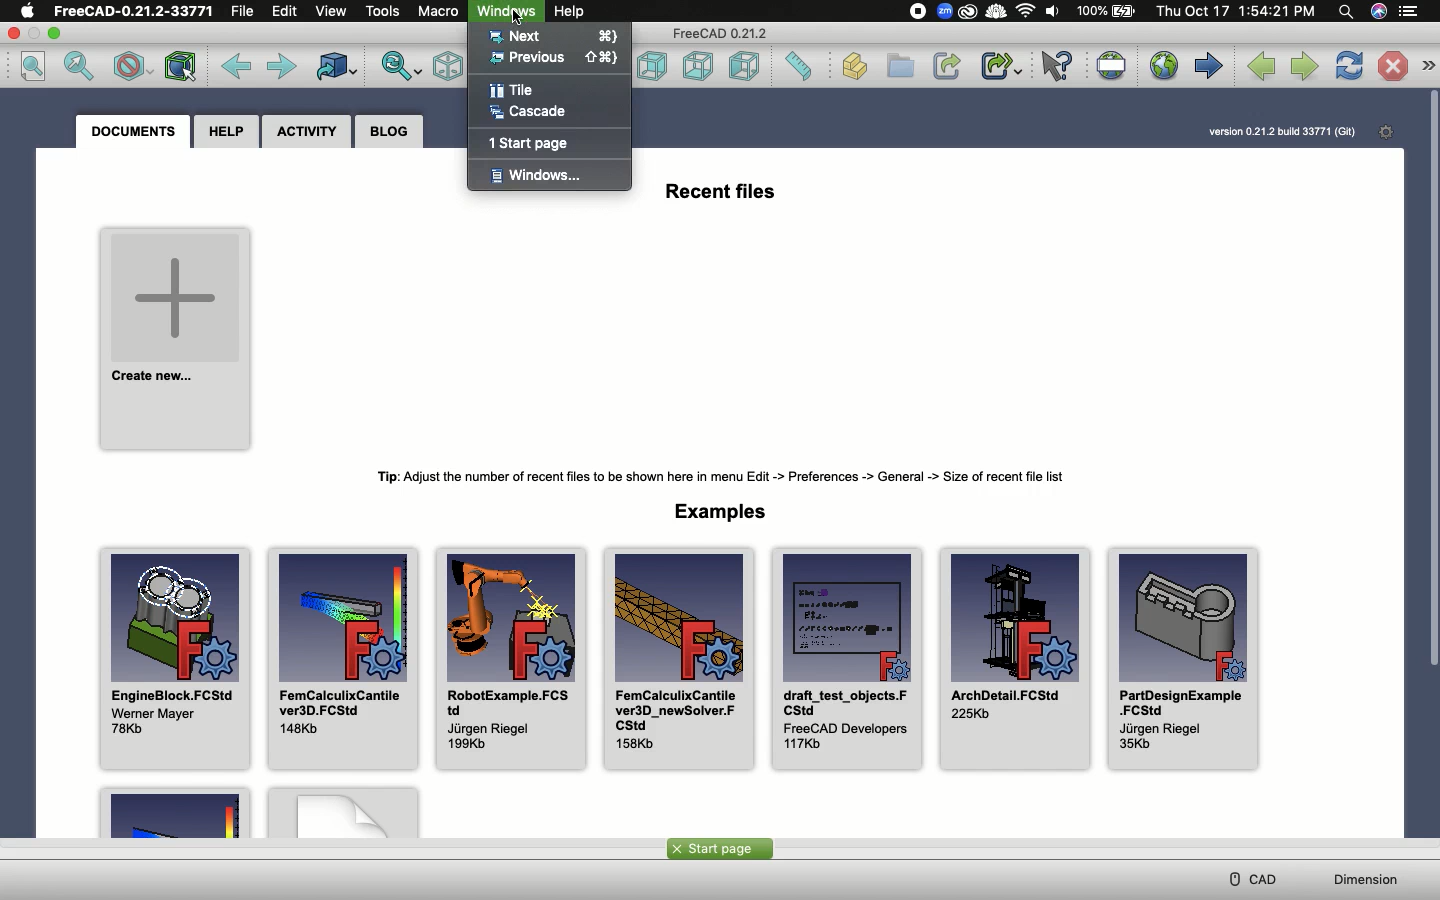 Image resolution: width=1440 pixels, height=900 pixels. Describe the element at coordinates (575, 13) in the screenshot. I see `Help` at that location.